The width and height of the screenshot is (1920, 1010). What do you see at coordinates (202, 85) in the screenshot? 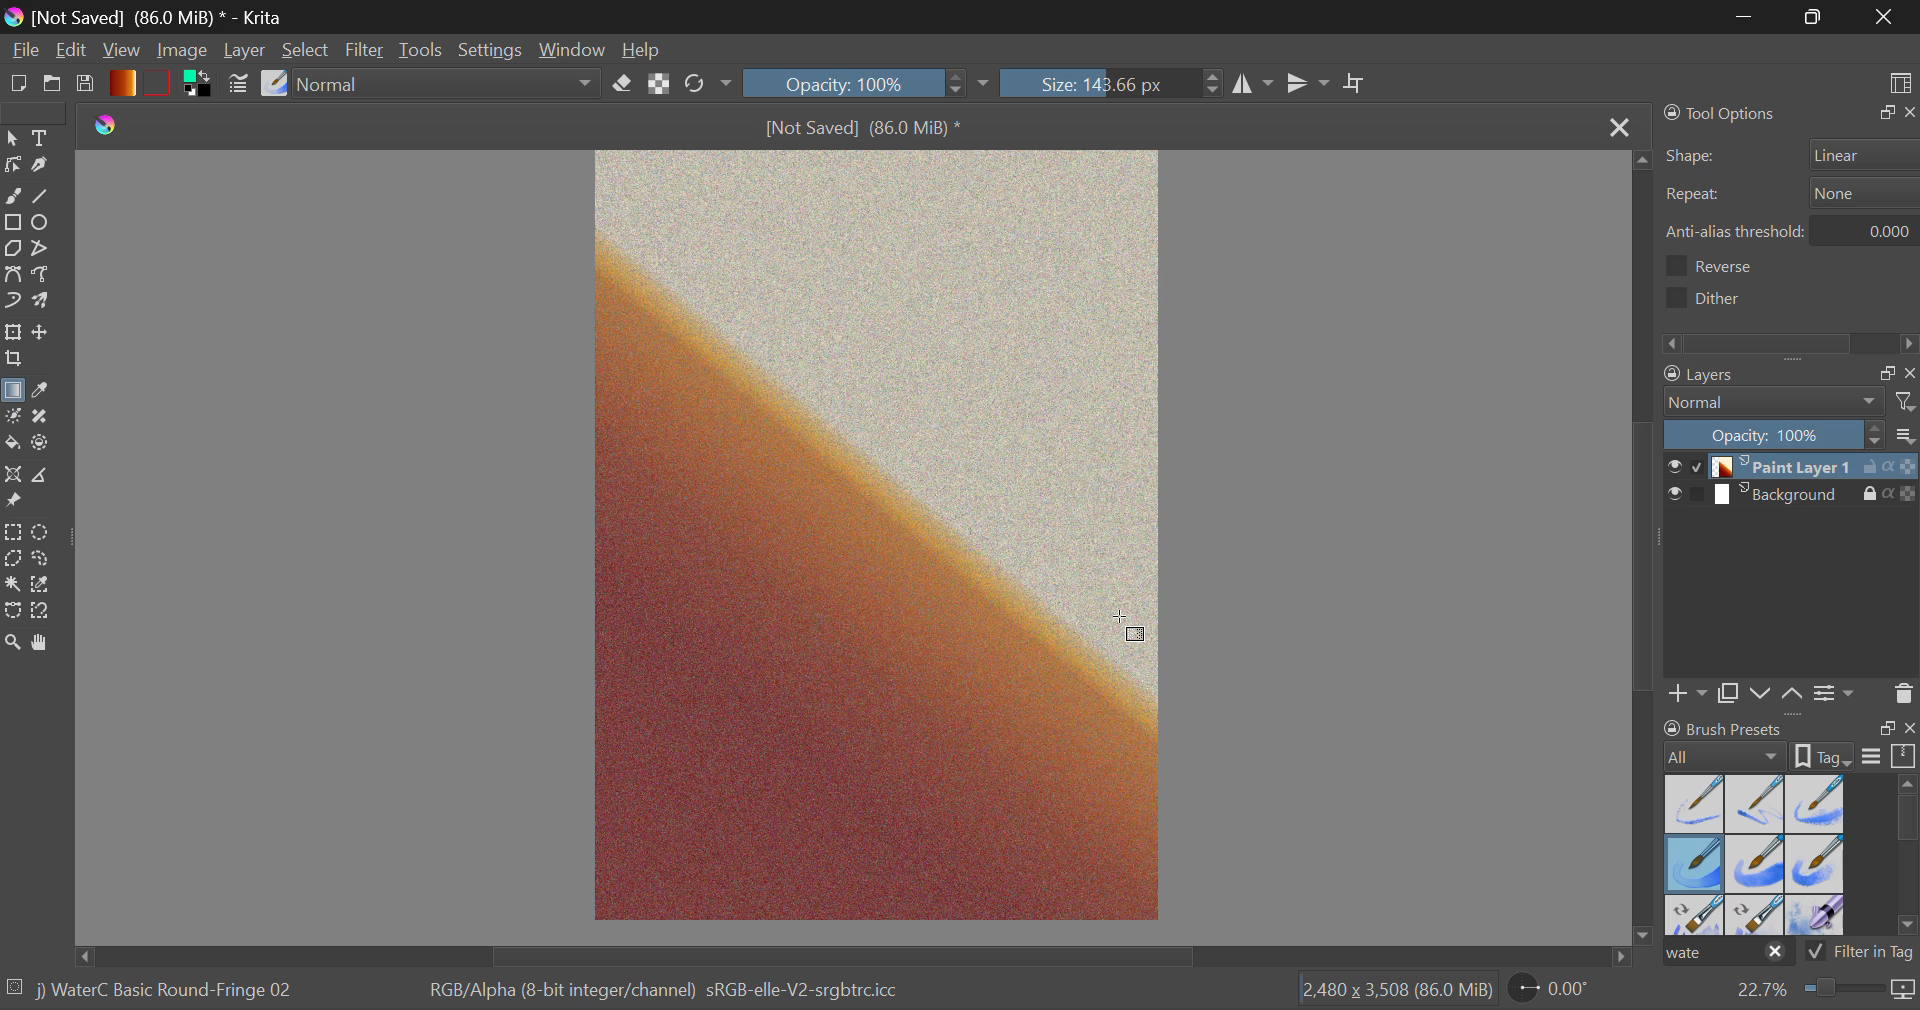
I see `Colors in Use` at bounding box center [202, 85].